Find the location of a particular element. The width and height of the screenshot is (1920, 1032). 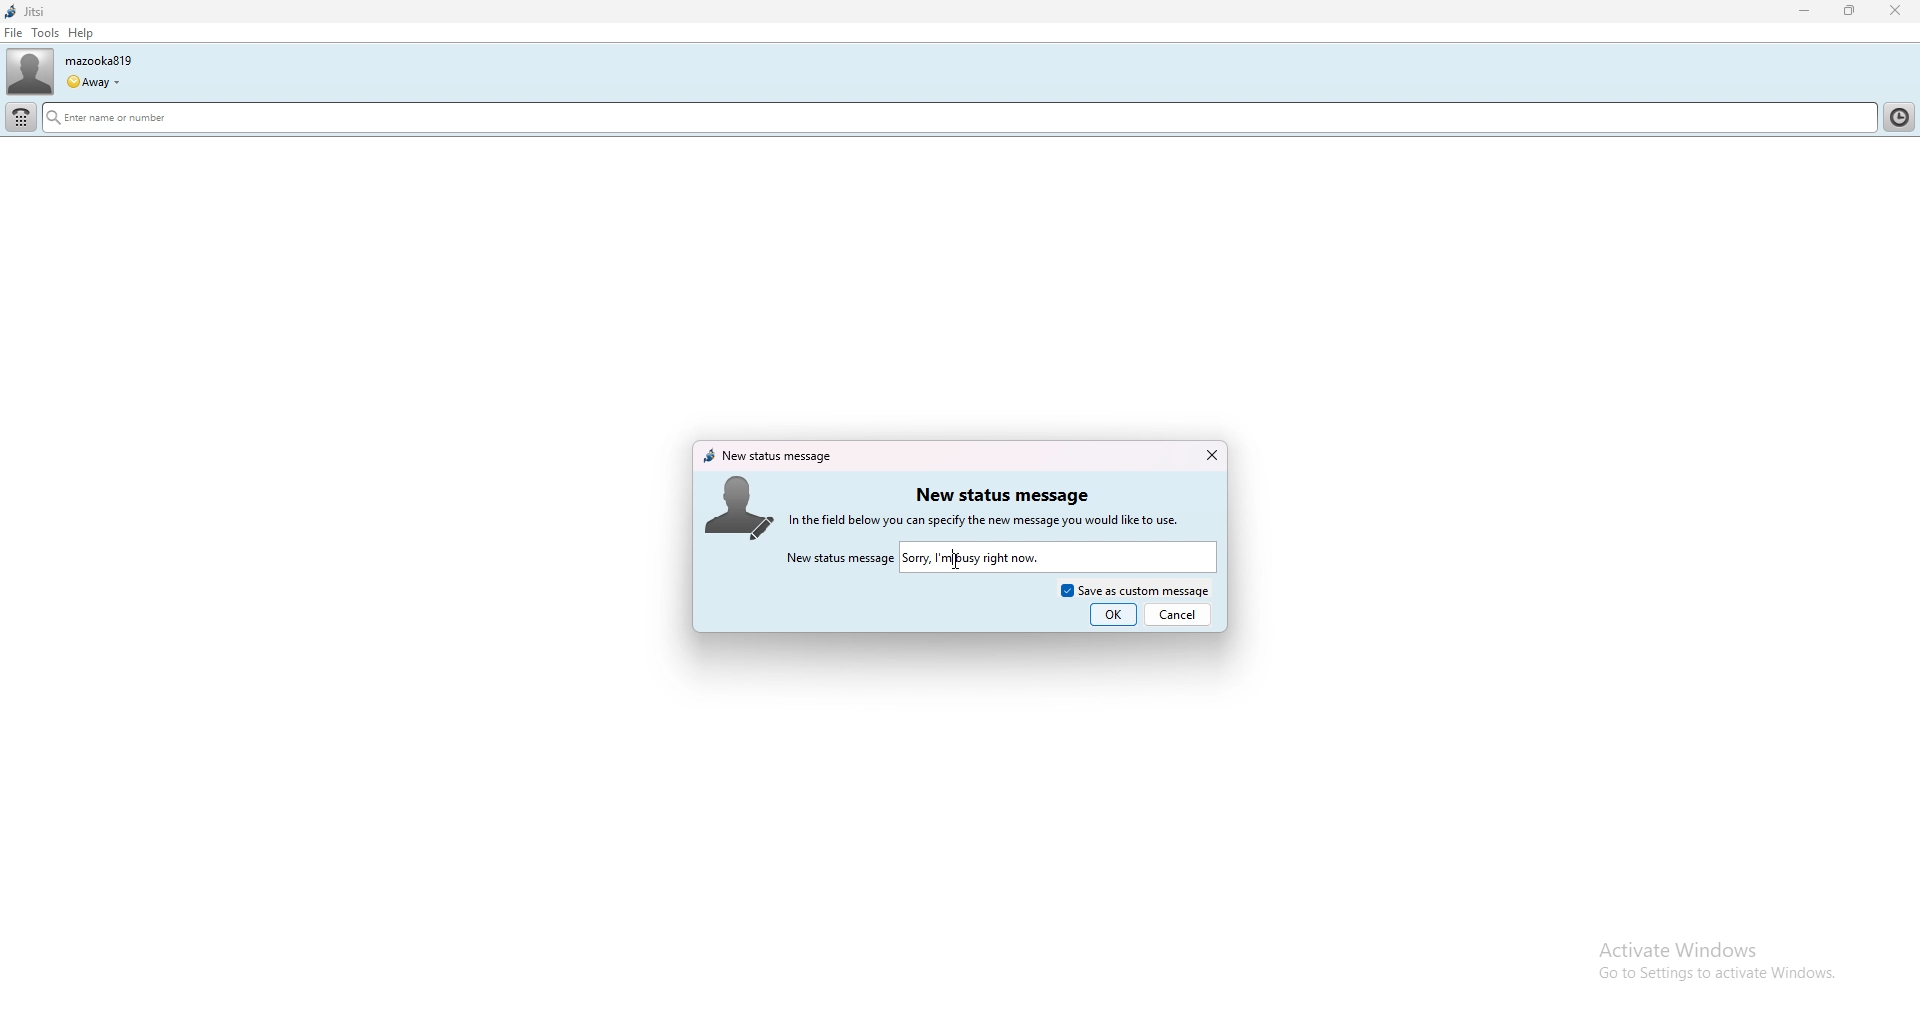

contact list is located at coordinates (1903, 115).